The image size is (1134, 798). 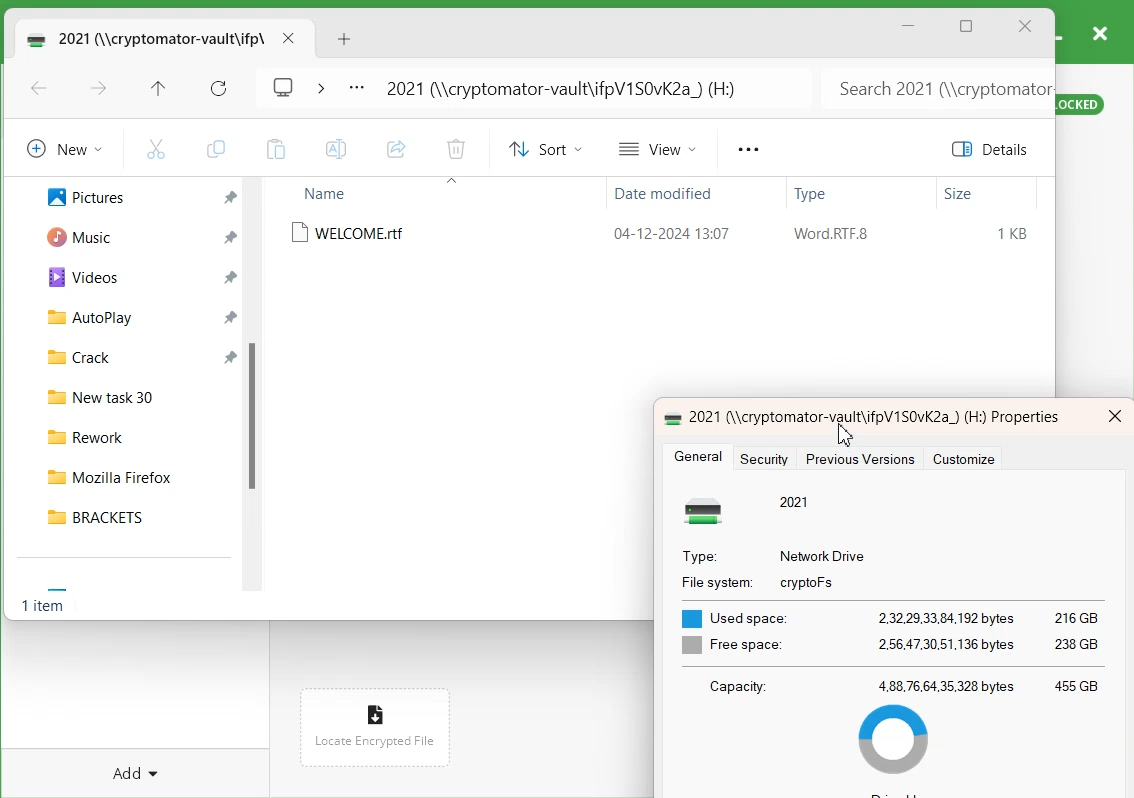 What do you see at coordinates (795, 501) in the screenshot?
I see `2021` at bounding box center [795, 501].